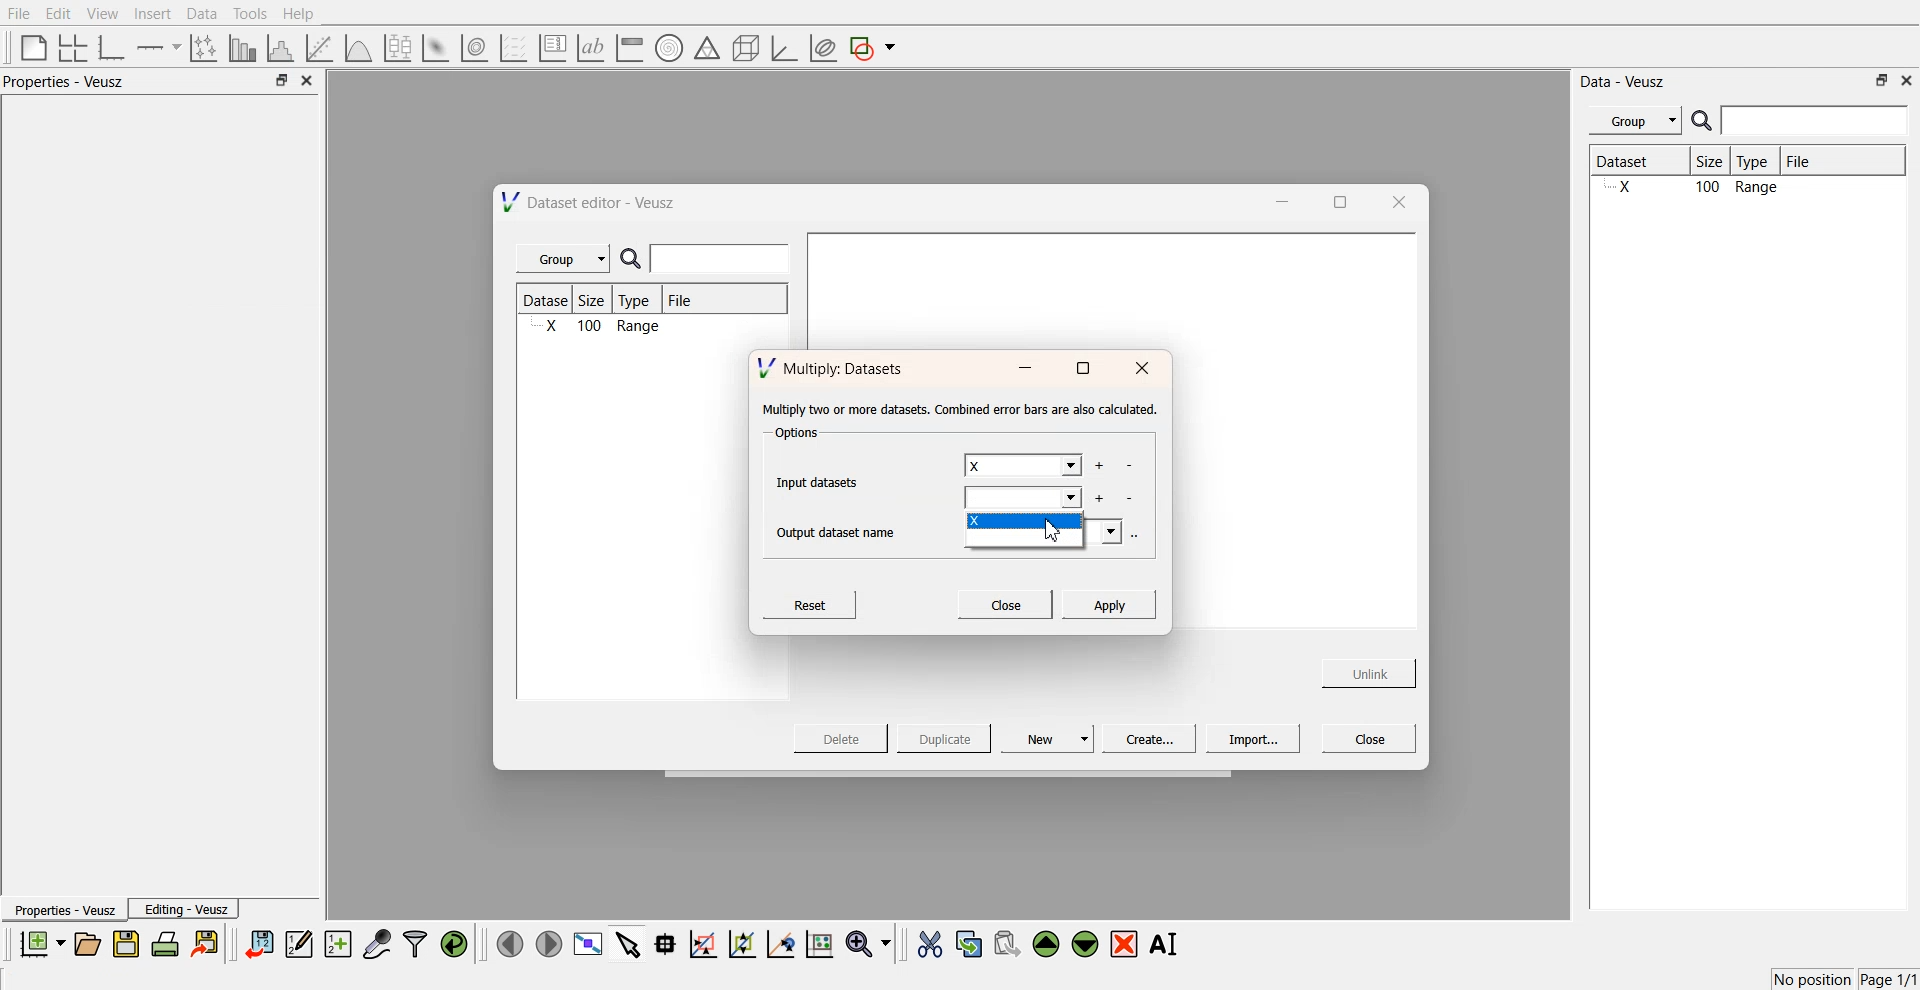  Describe the element at coordinates (587, 944) in the screenshot. I see `view plot full screen` at that location.